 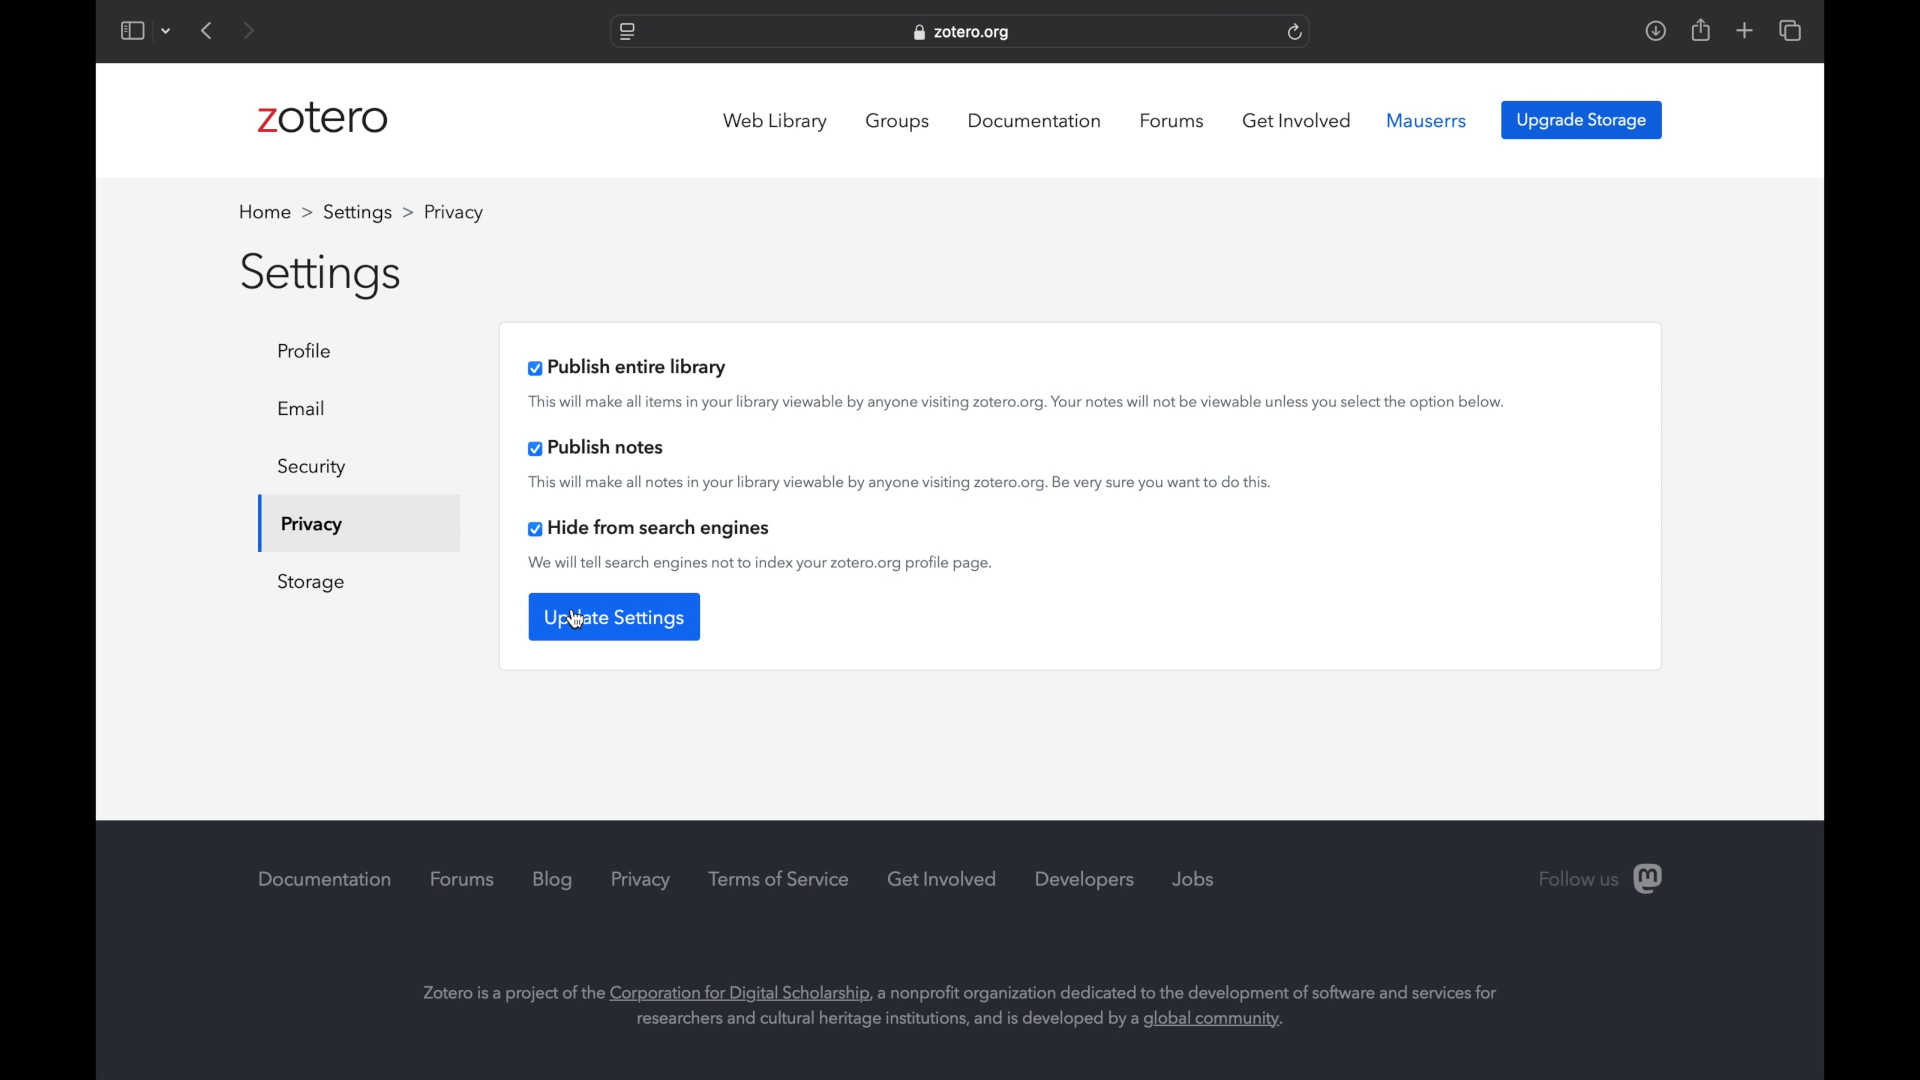 What do you see at coordinates (964, 33) in the screenshot?
I see `zotero.org` at bounding box center [964, 33].